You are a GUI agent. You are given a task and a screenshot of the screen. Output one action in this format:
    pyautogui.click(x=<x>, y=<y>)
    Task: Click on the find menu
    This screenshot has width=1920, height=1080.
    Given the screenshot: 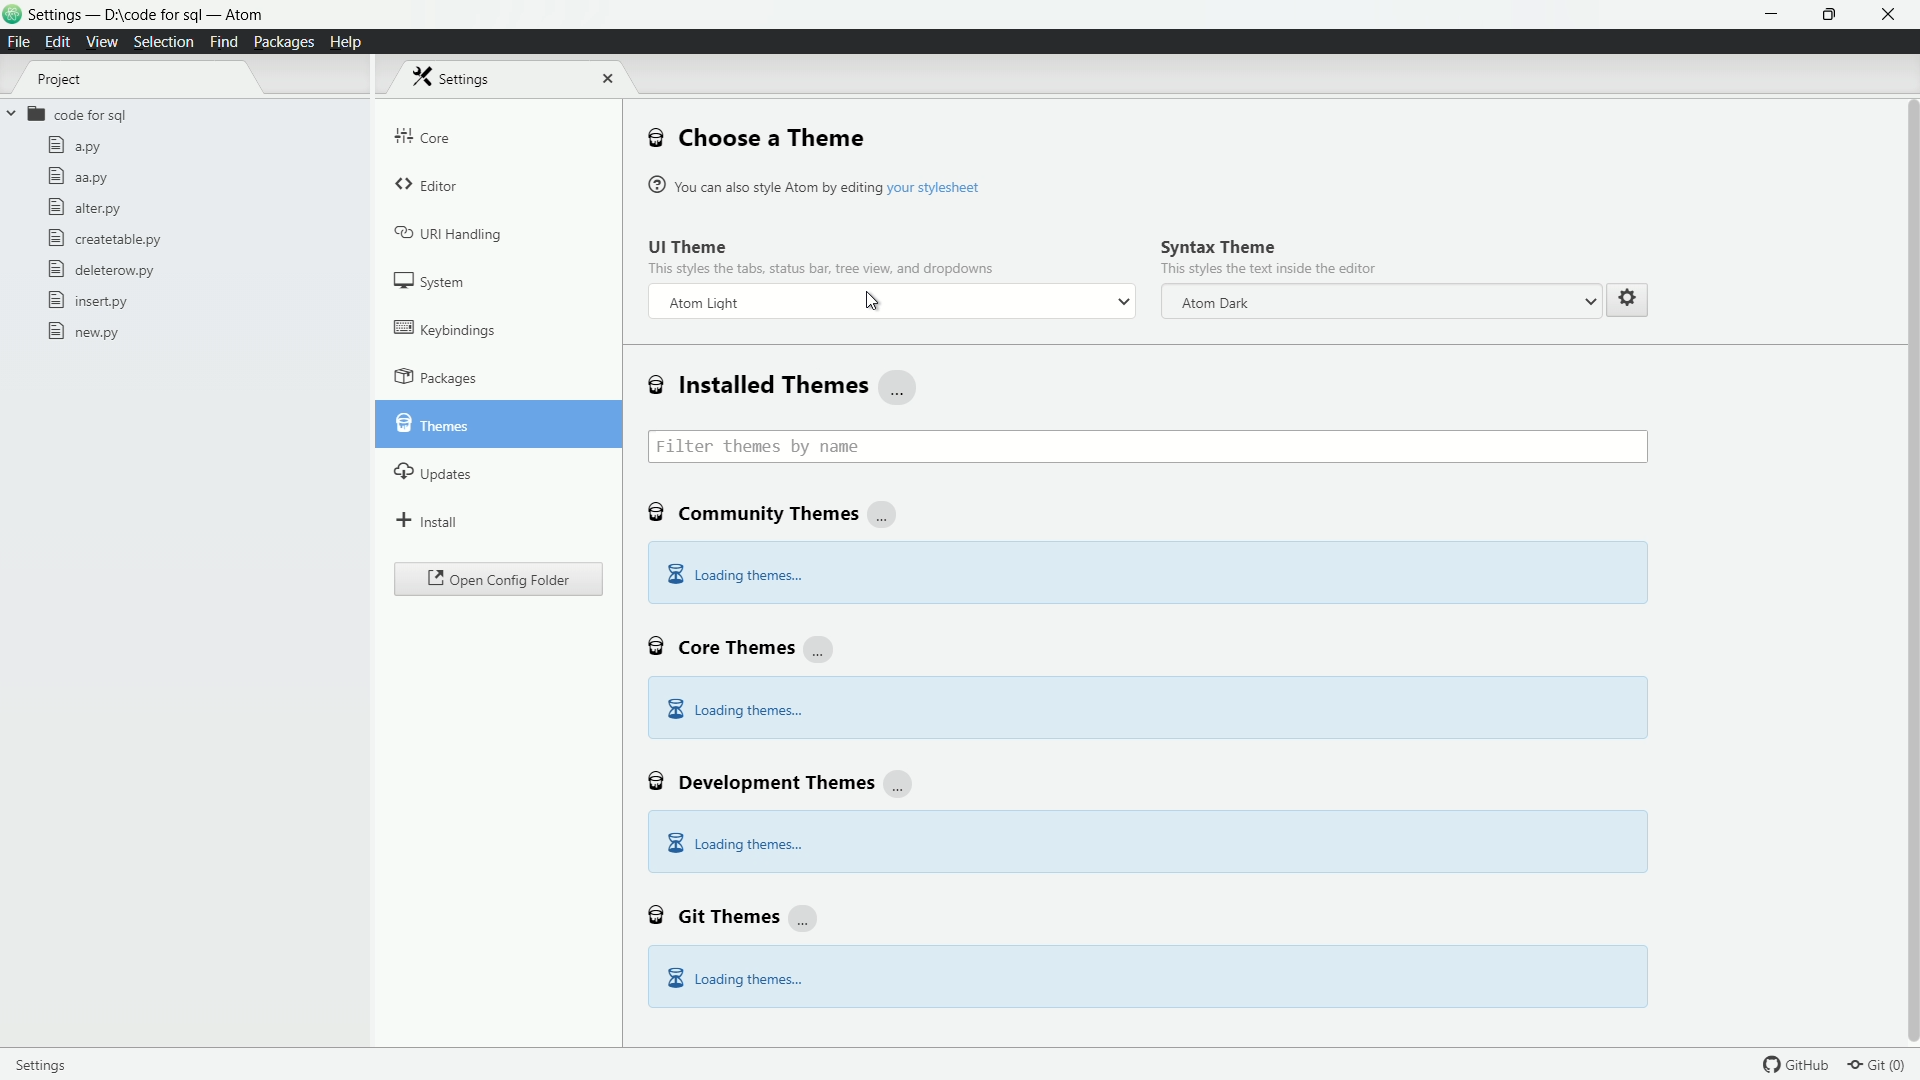 What is the action you would take?
    pyautogui.click(x=222, y=41)
    